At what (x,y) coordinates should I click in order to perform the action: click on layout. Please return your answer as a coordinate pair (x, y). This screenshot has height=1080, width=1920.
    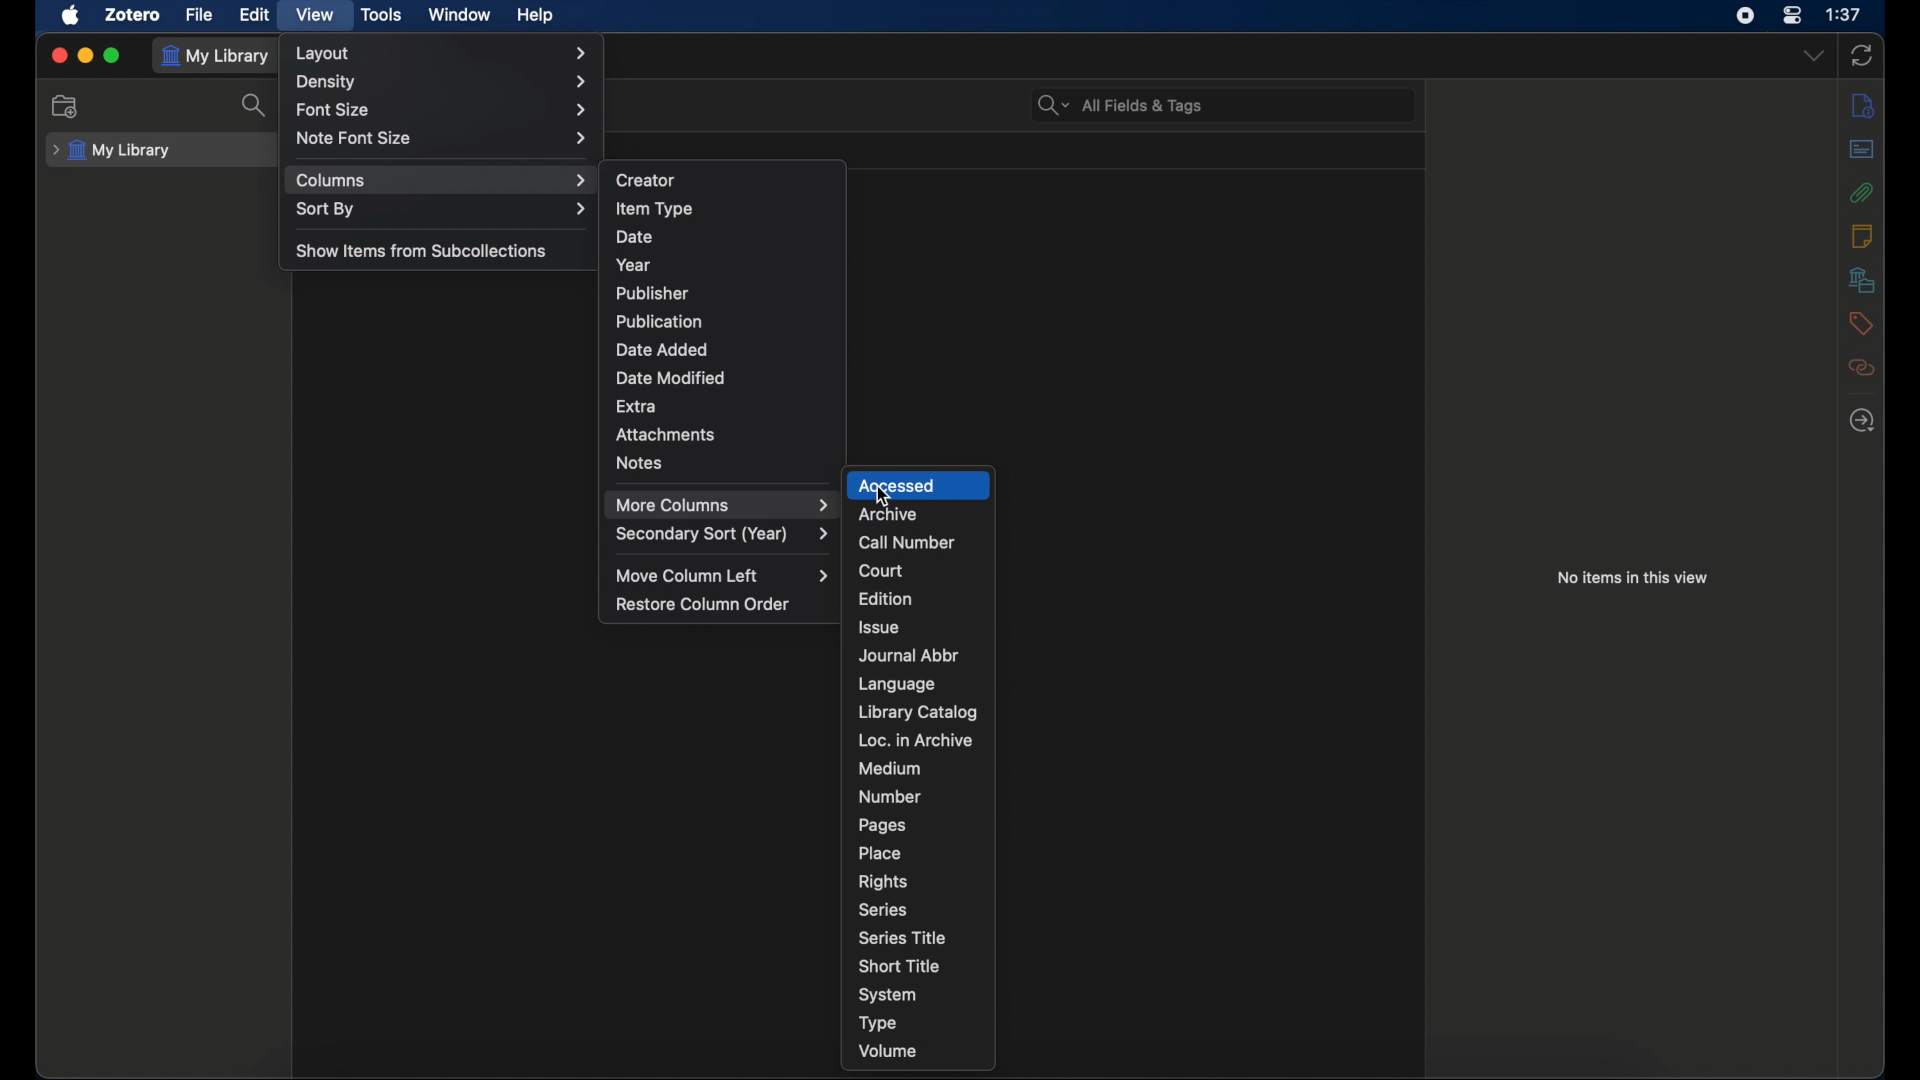
    Looking at the image, I should click on (442, 53).